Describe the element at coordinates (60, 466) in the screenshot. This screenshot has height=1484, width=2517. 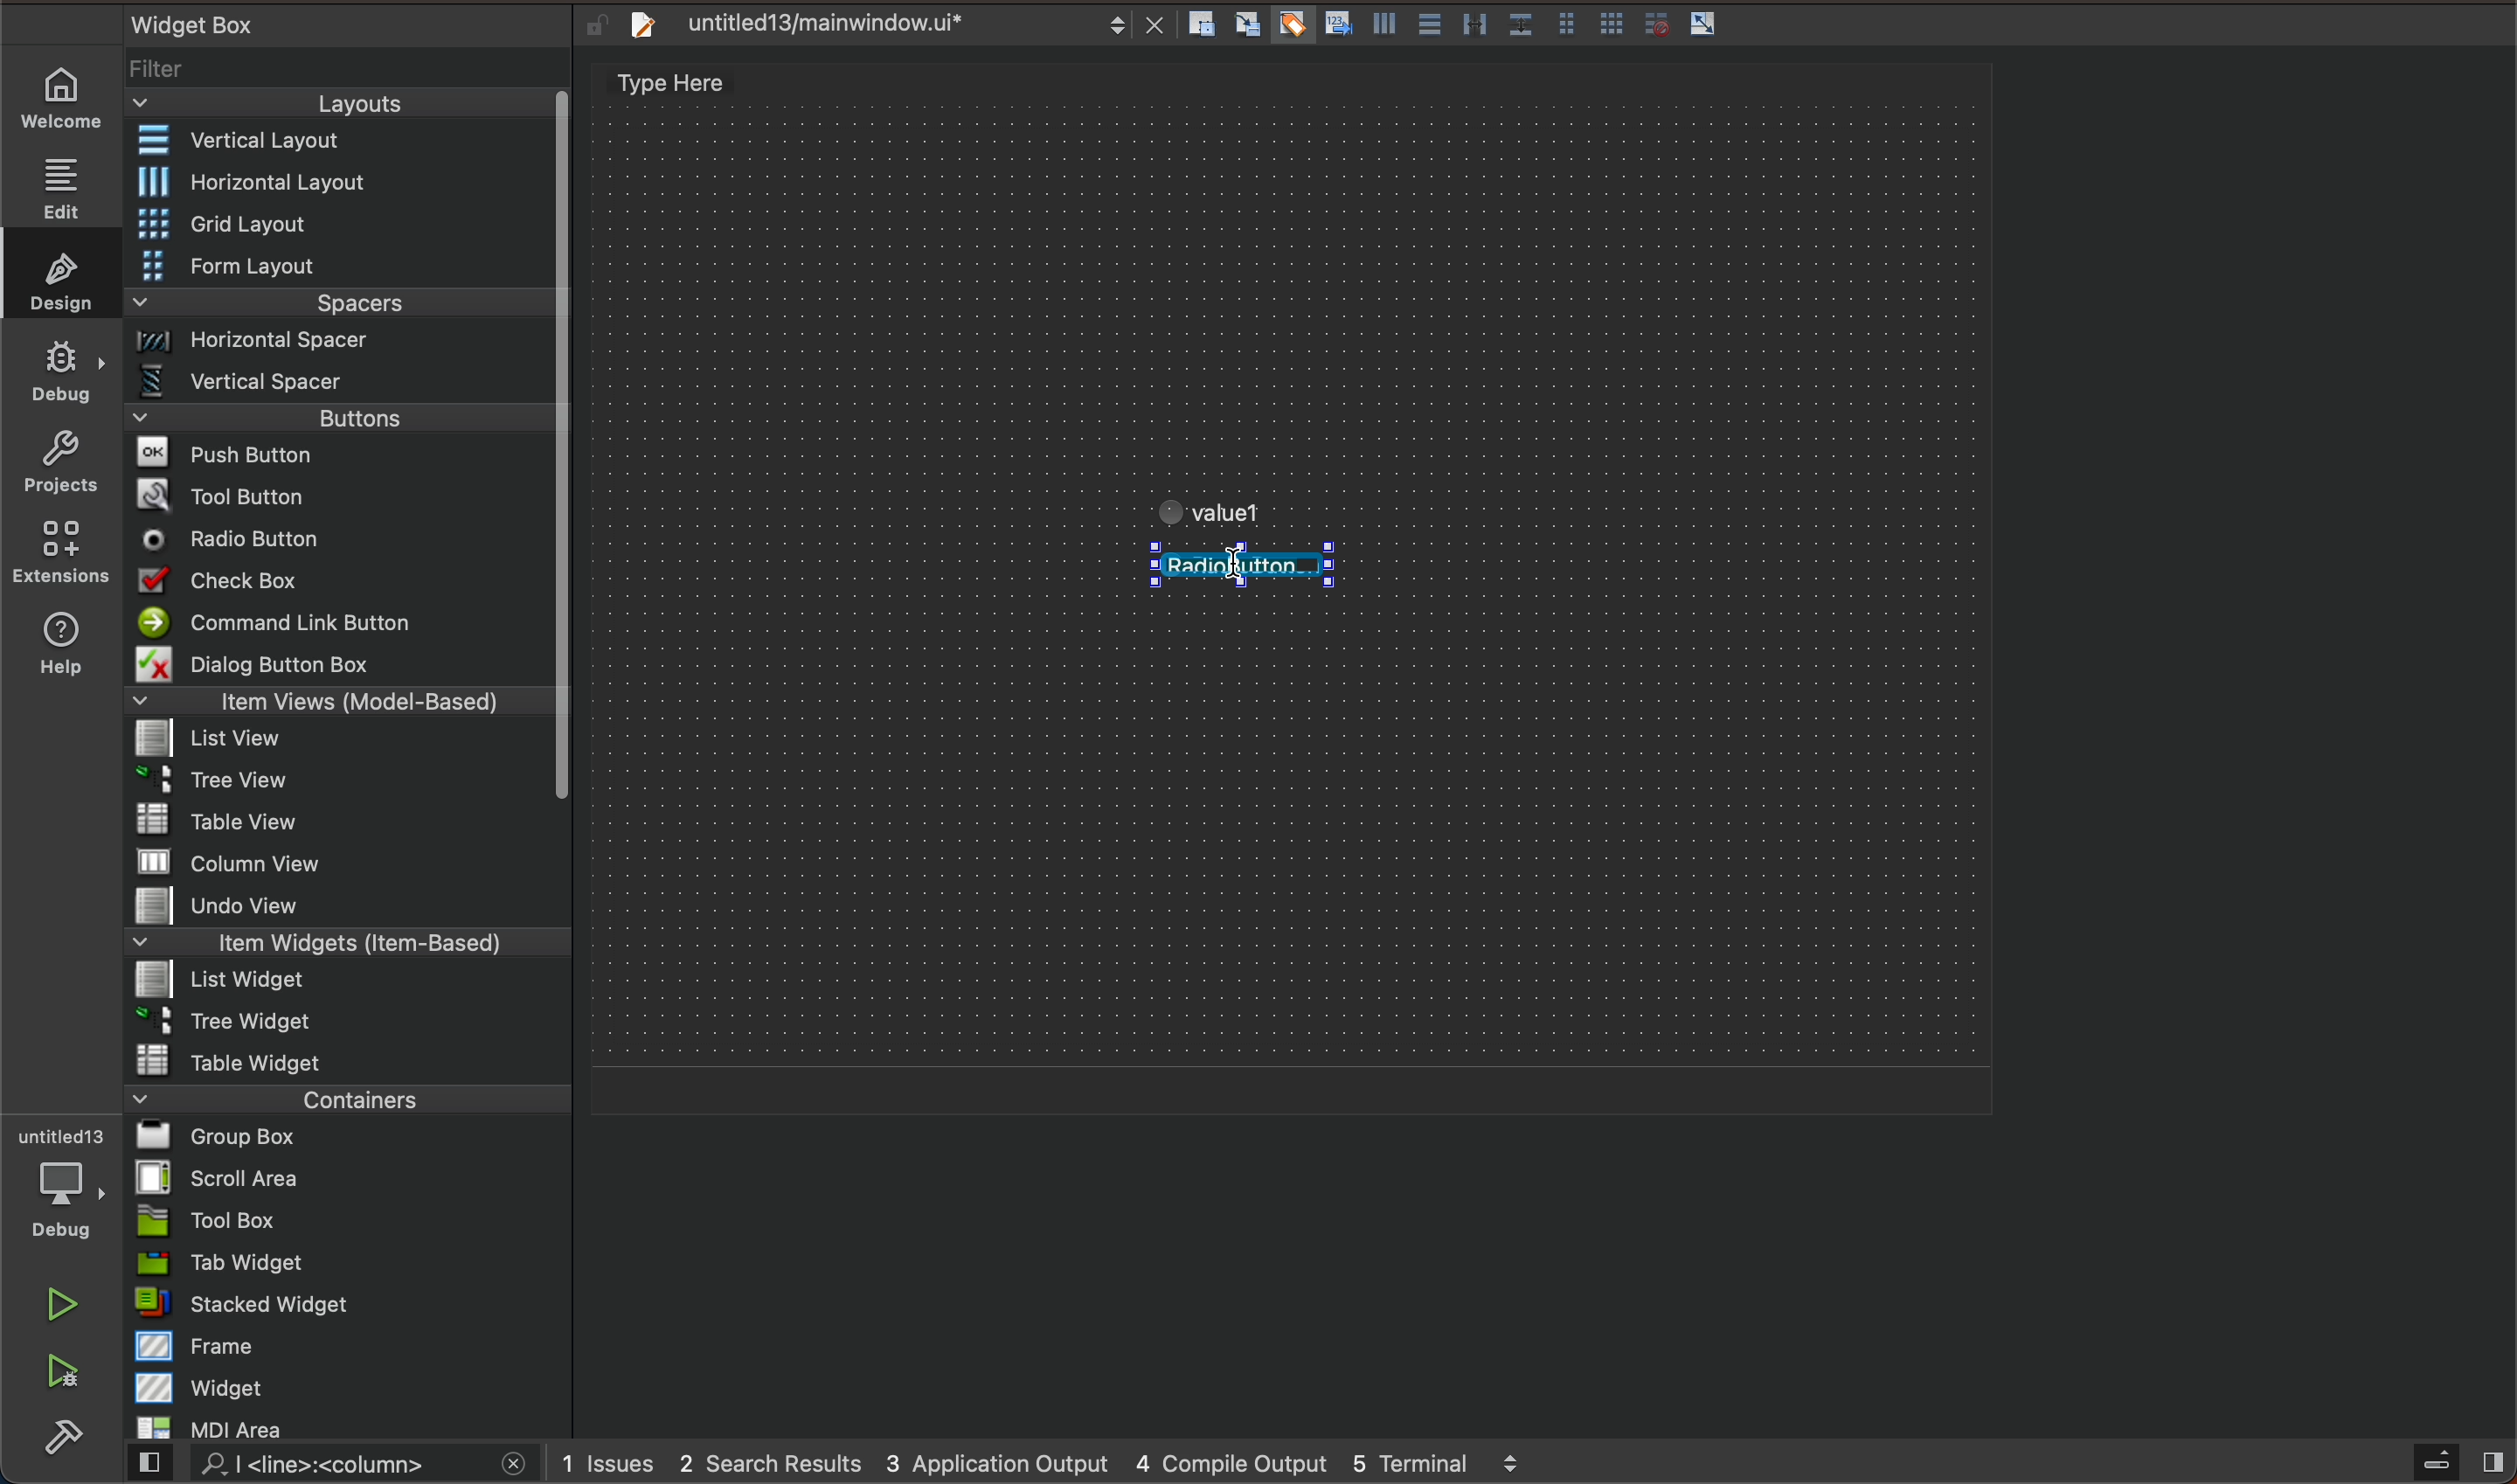
I see `projects` at that location.